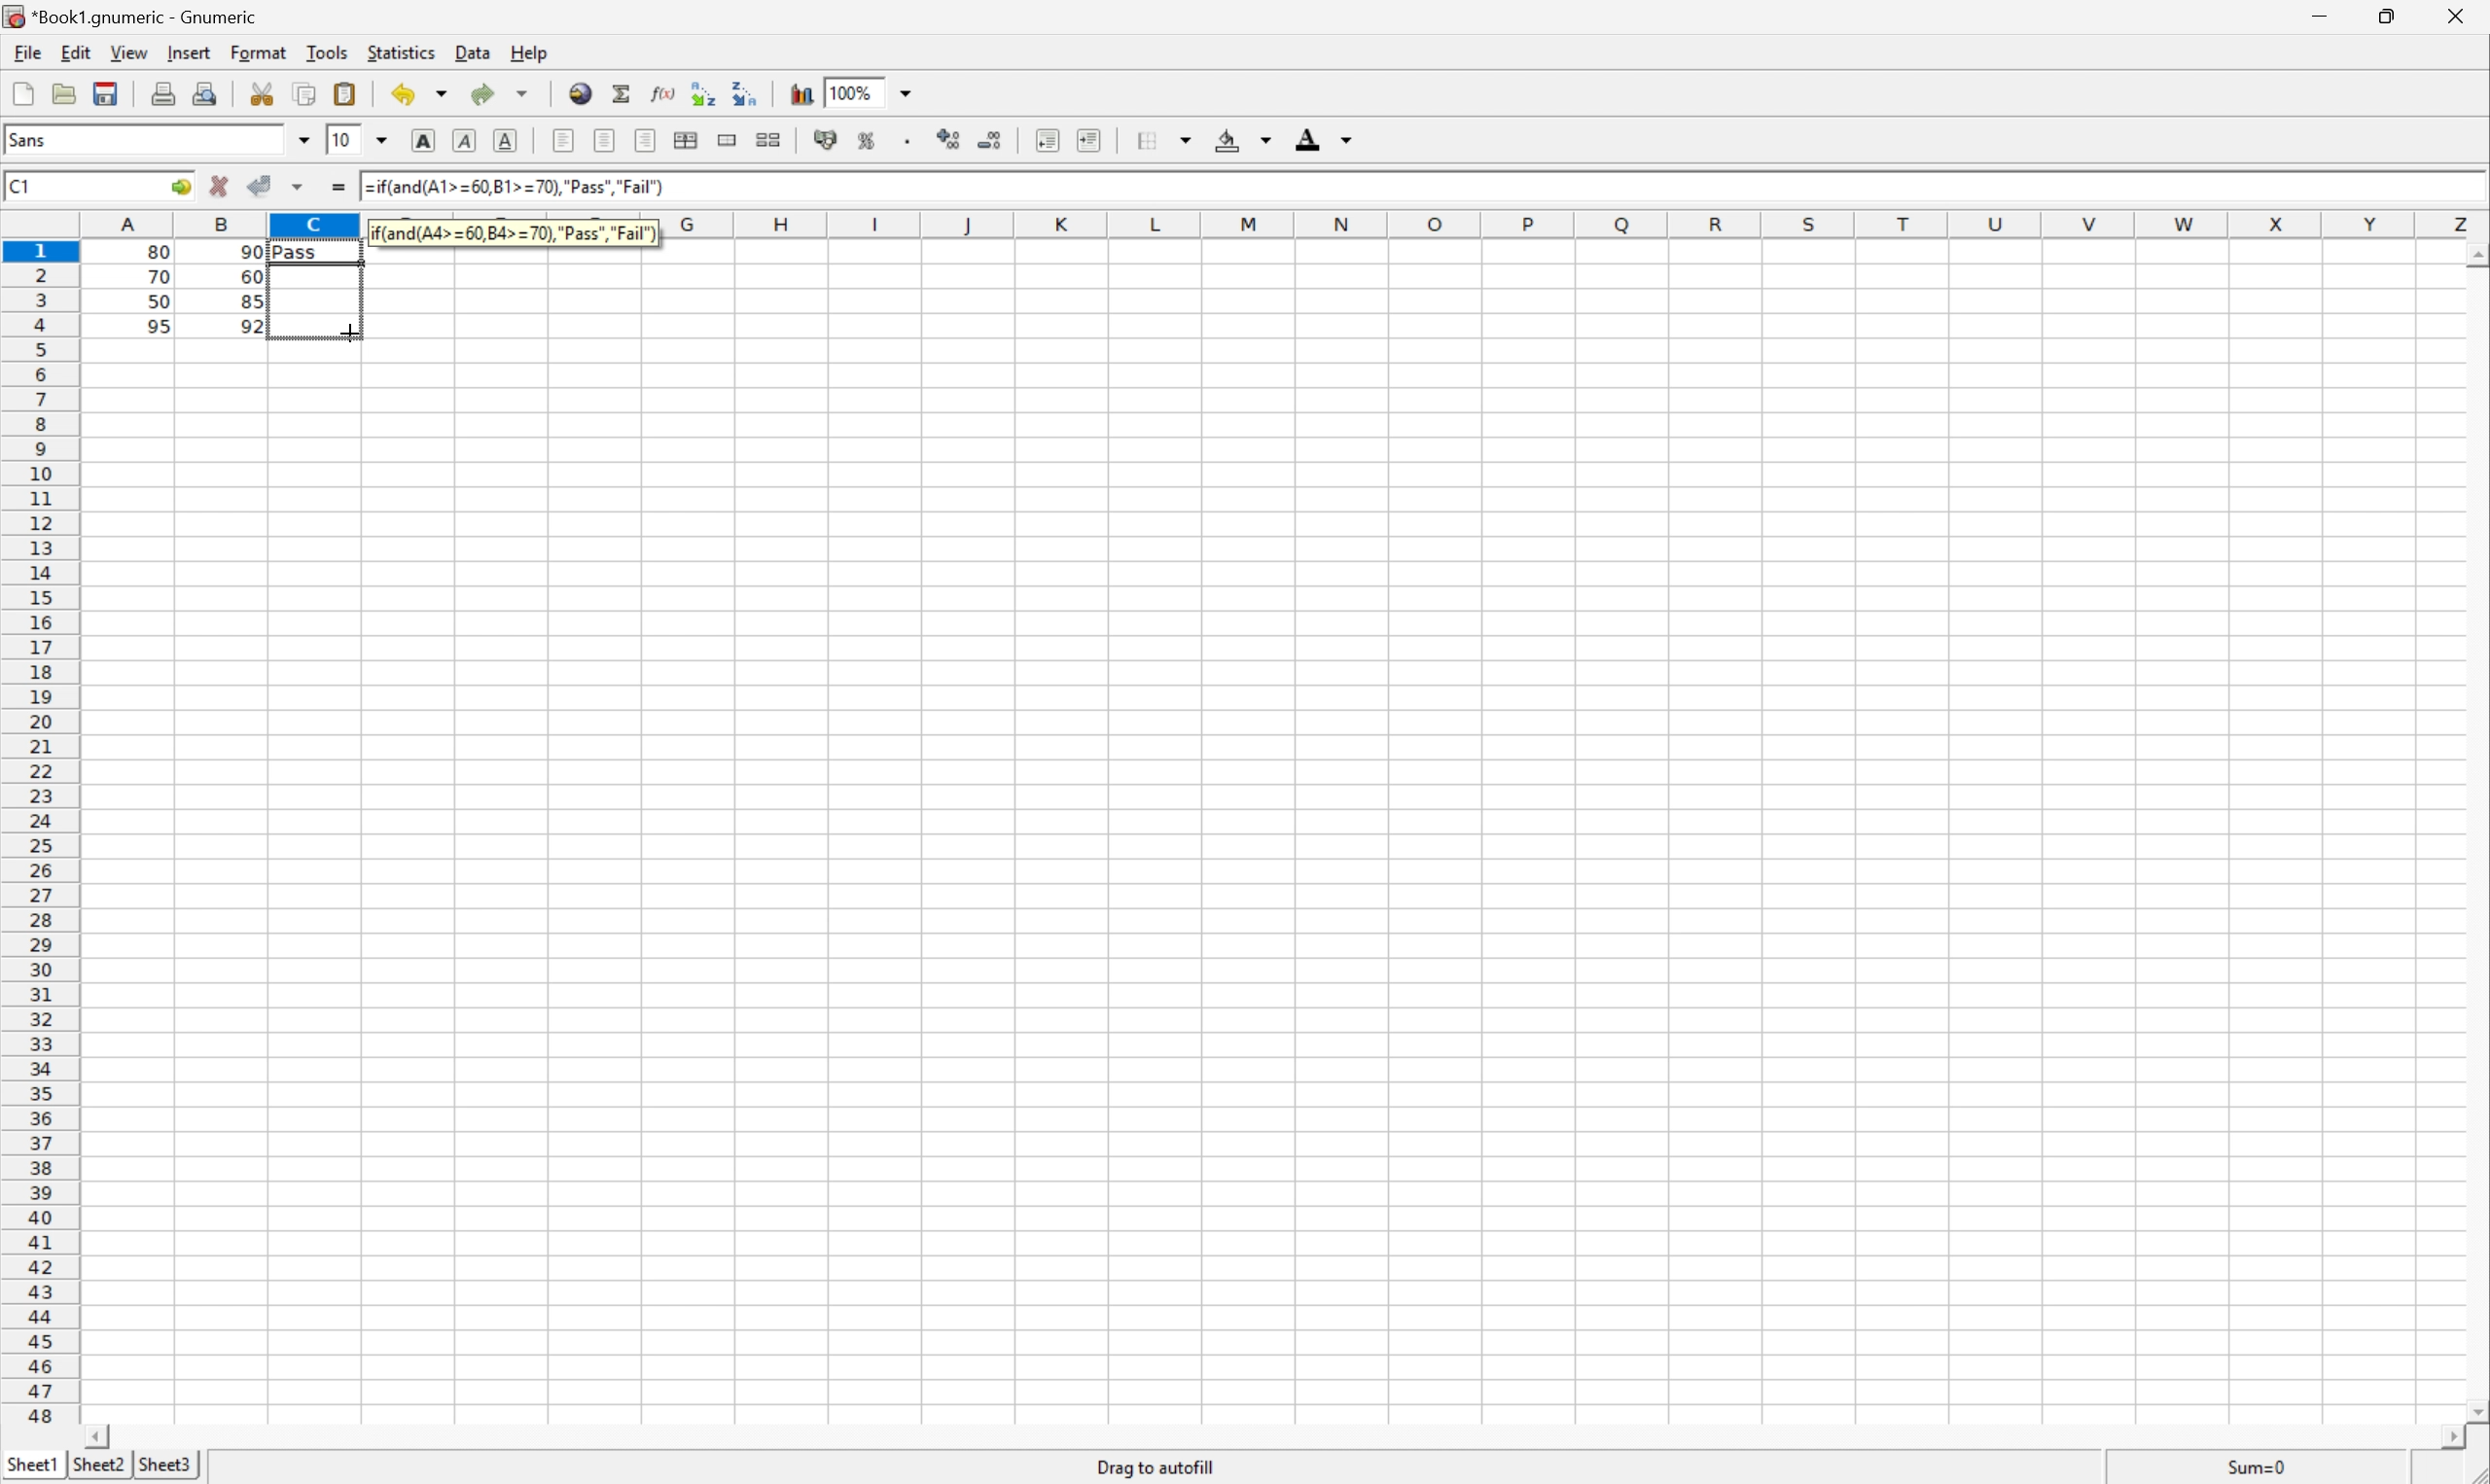  I want to click on Redo, so click(478, 90).